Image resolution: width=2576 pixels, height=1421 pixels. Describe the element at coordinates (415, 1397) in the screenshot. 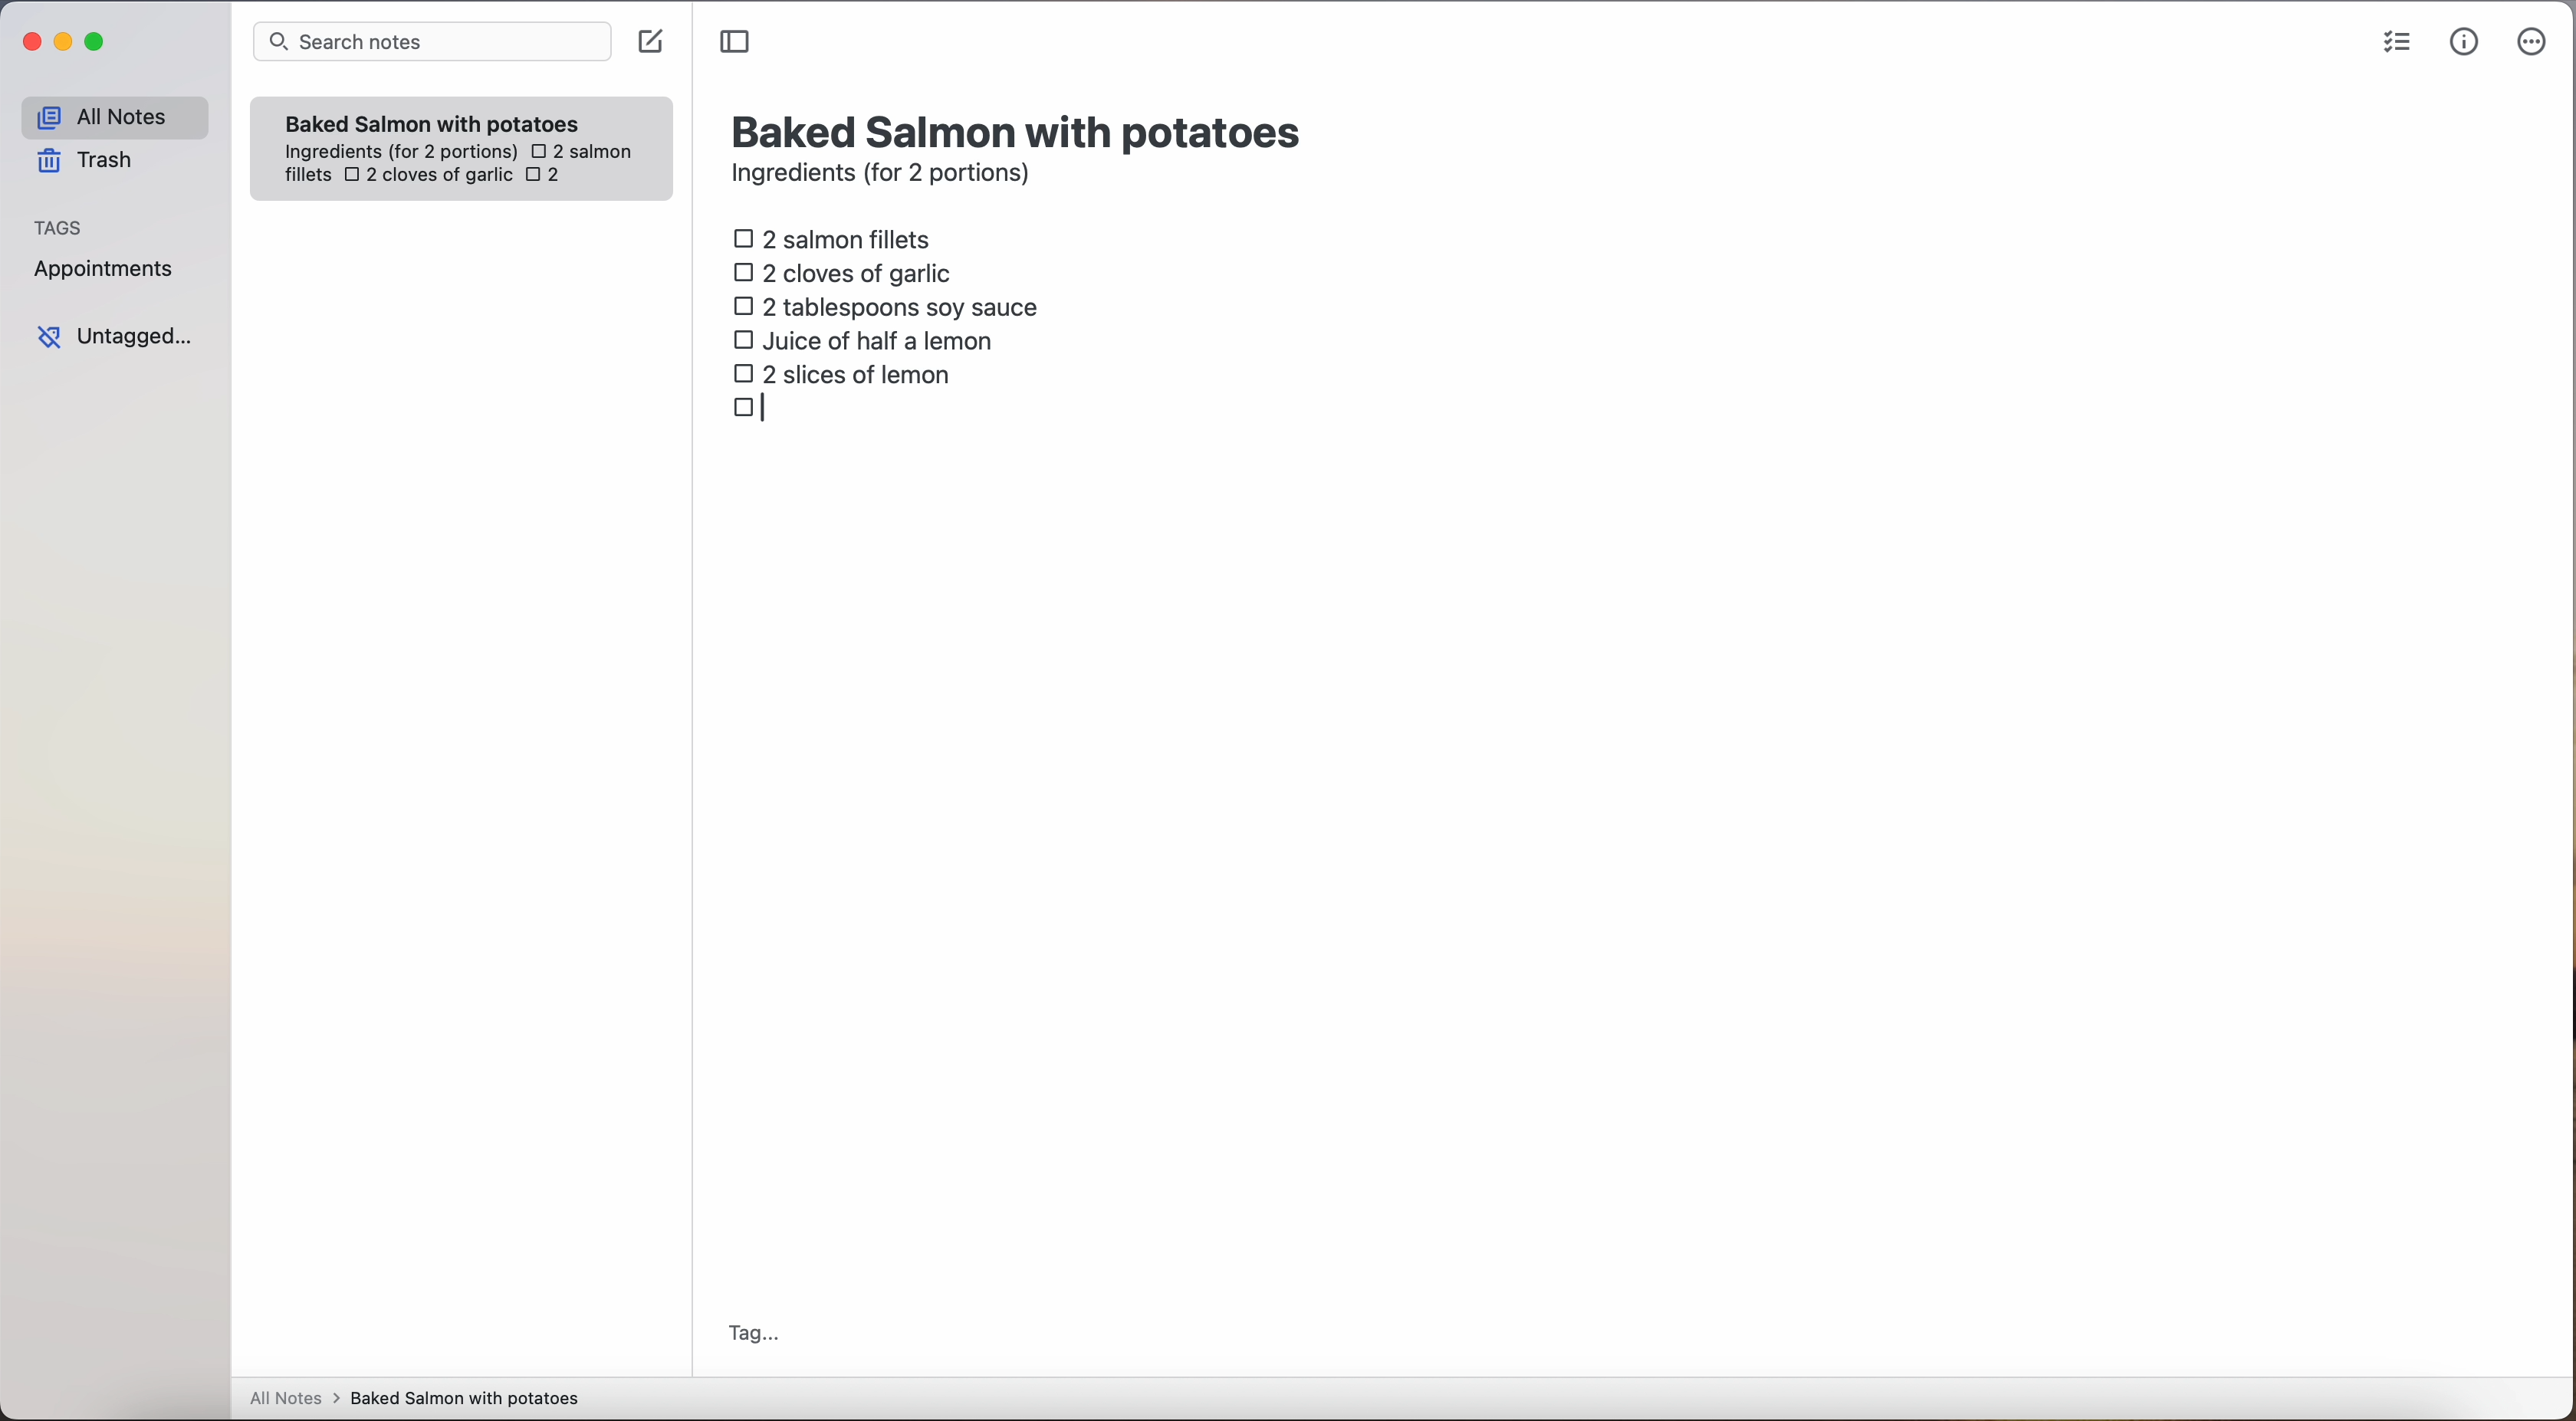

I see `all notes > baked Salmon with potatoes` at that location.